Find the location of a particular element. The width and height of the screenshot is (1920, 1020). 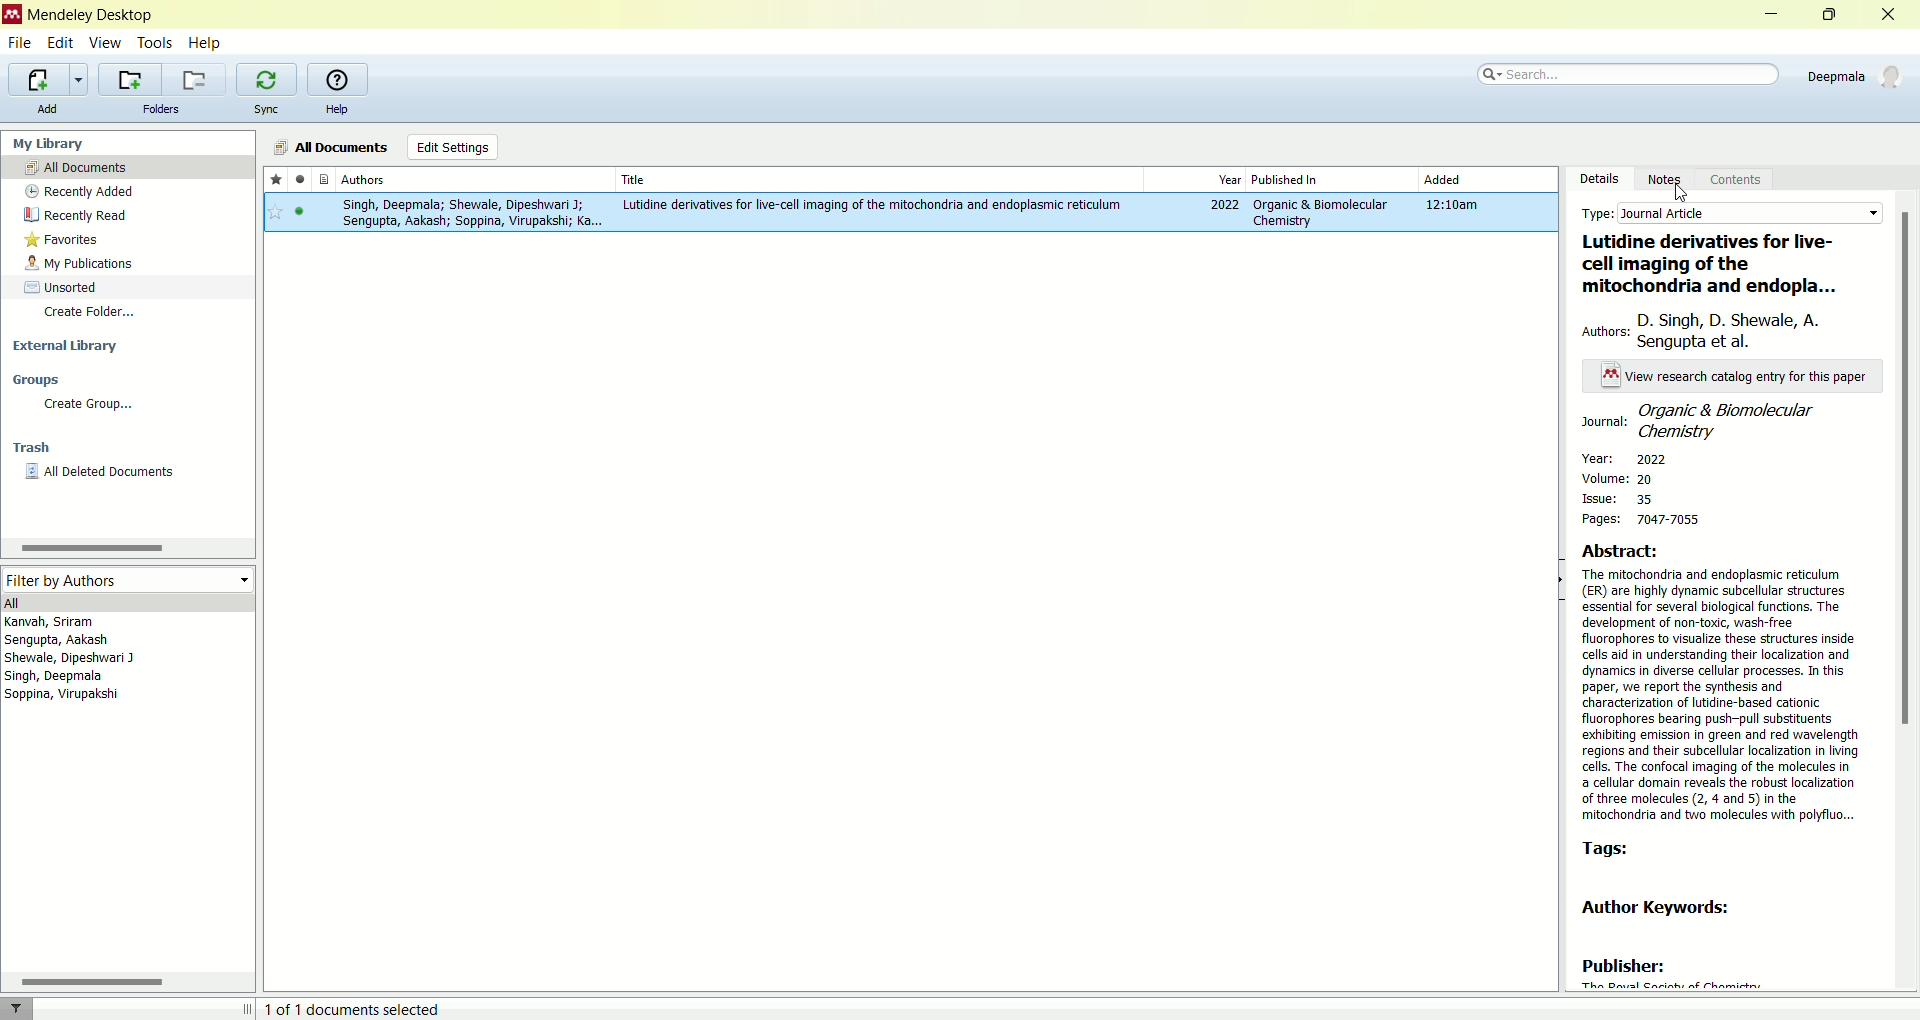

folders is located at coordinates (160, 109).